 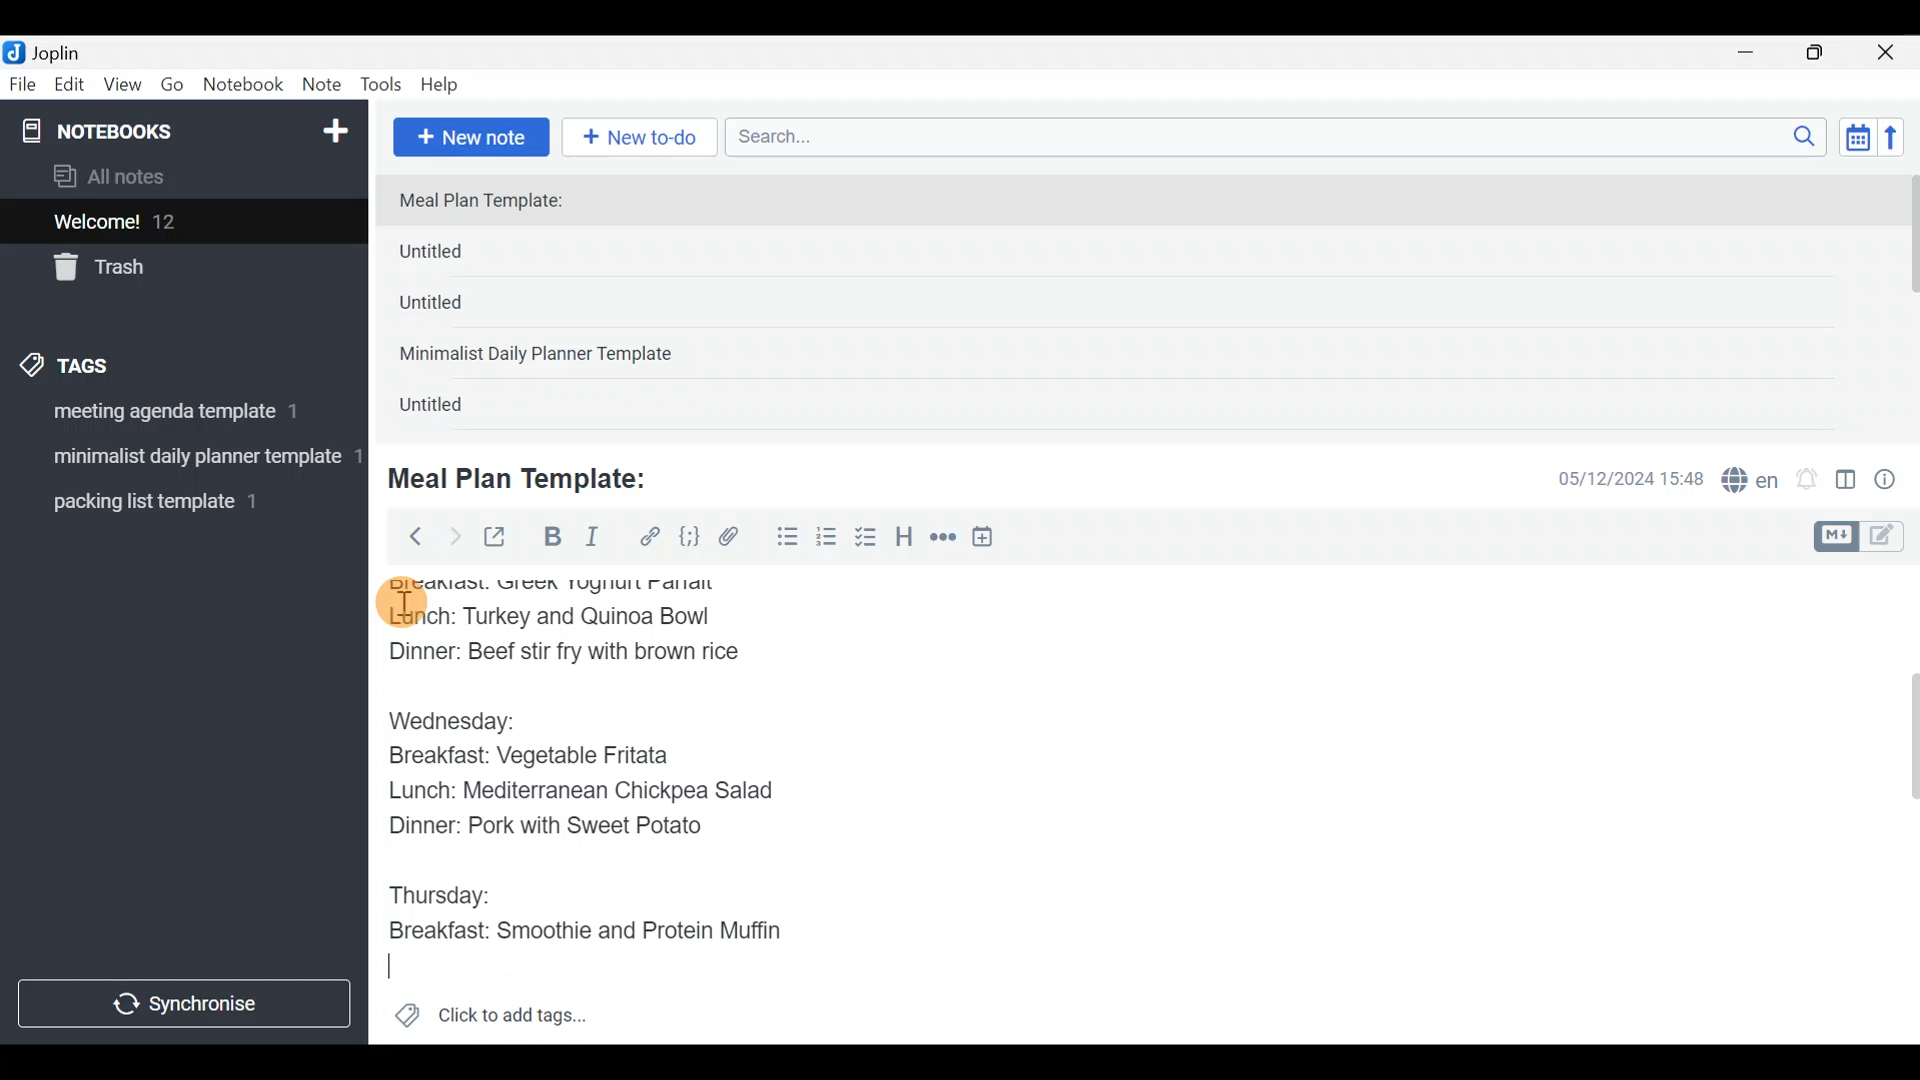 I want to click on Breakfast: Vegetable Fritata, so click(x=550, y=760).